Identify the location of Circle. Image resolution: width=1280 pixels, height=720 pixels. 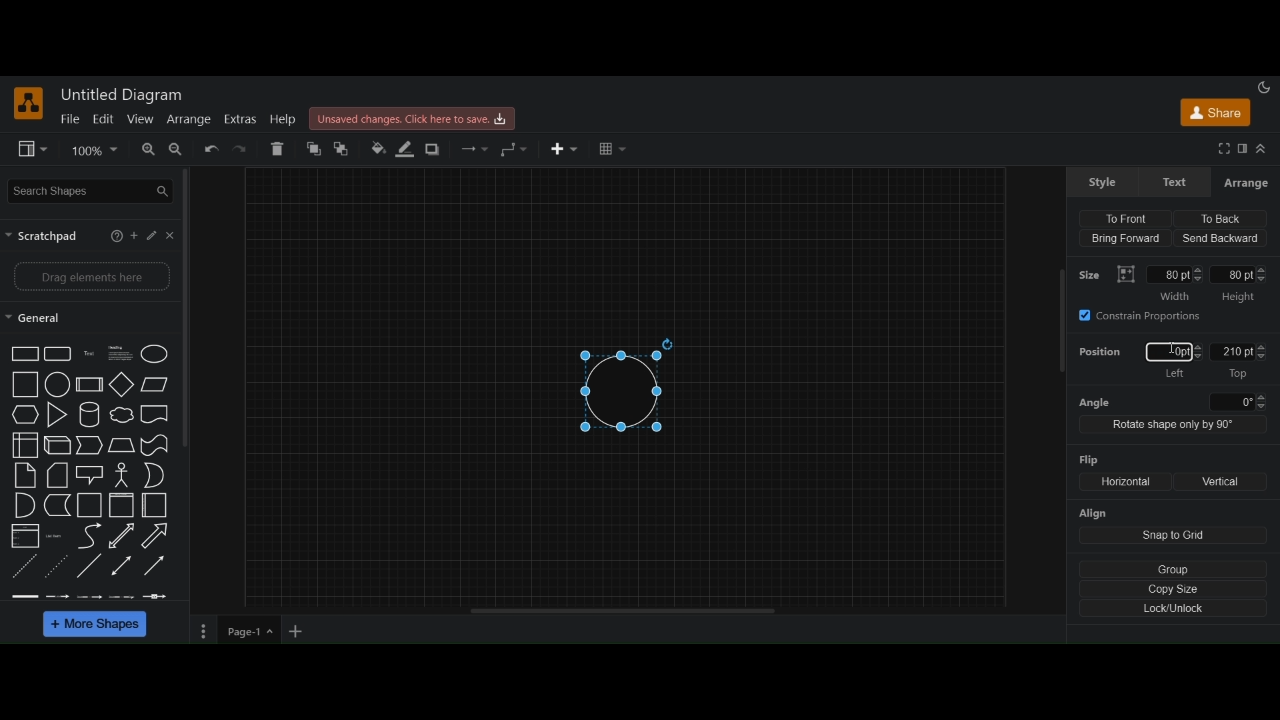
(156, 354).